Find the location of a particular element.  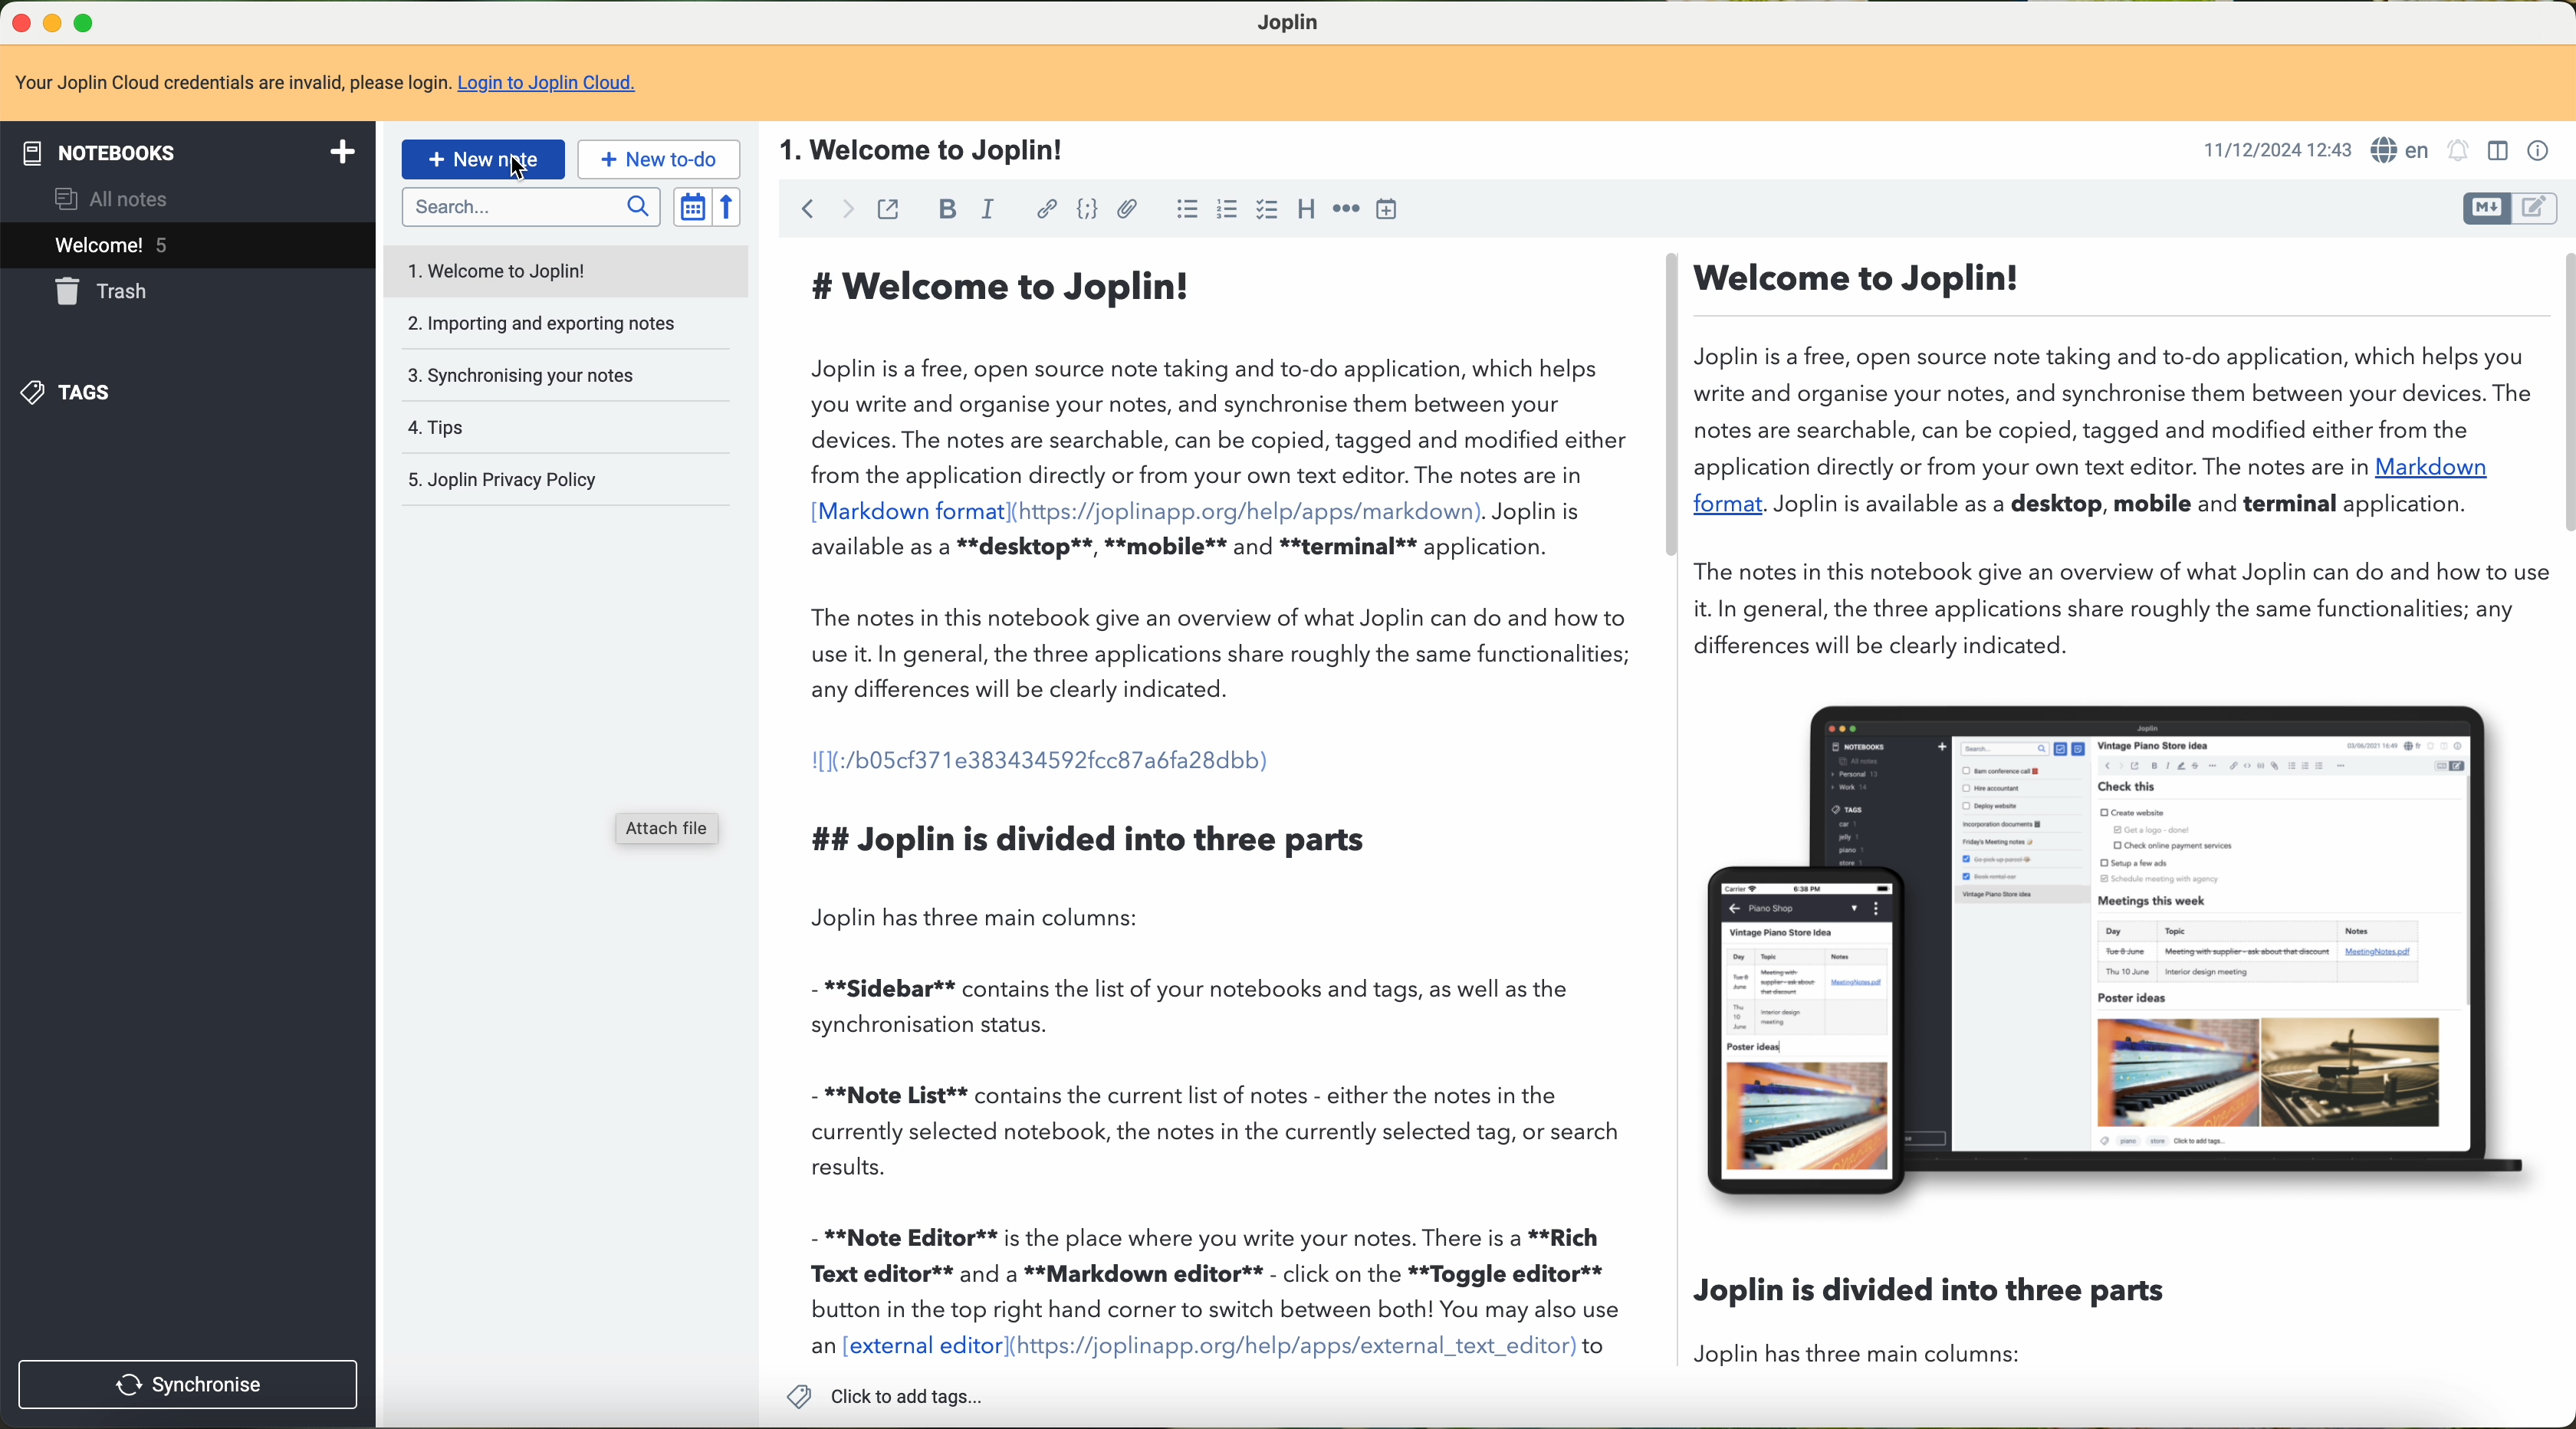

hyperlink is located at coordinates (1047, 208).